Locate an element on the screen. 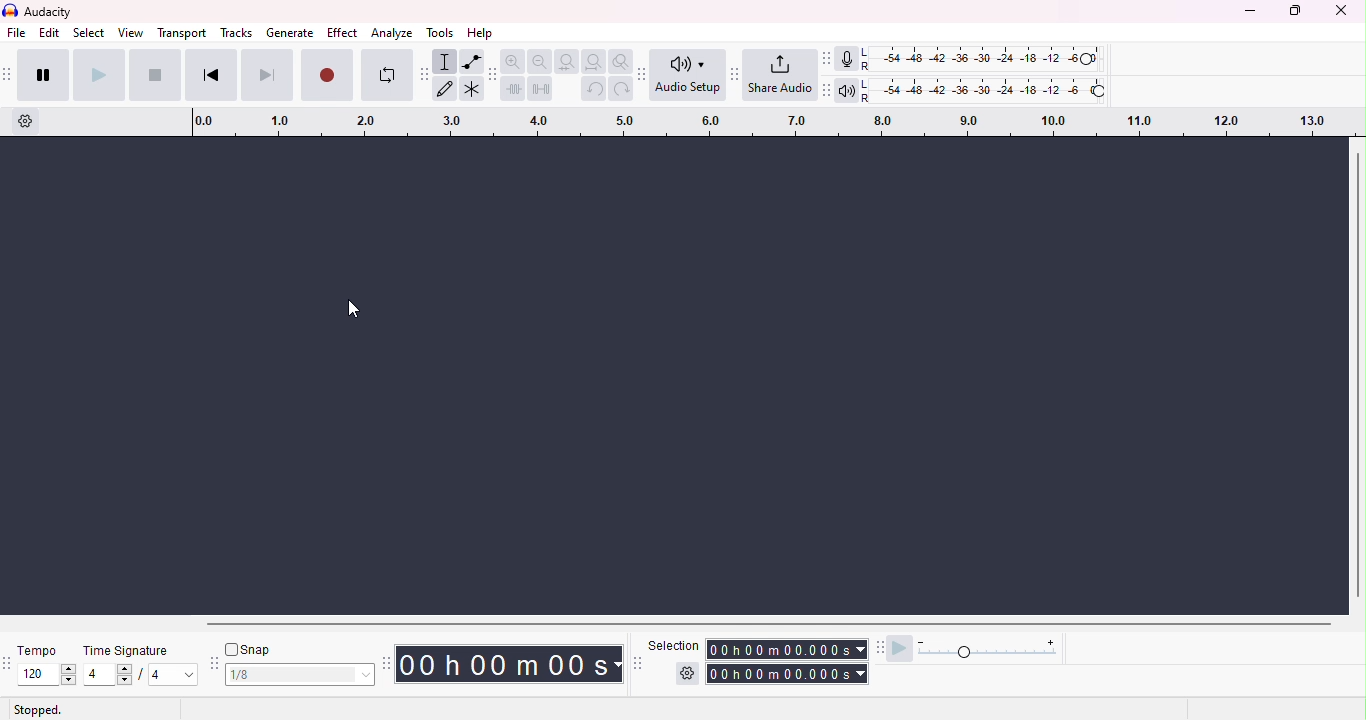 Image resolution: width=1366 pixels, height=720 pixels. timelin is located at coordinates (779, 121).